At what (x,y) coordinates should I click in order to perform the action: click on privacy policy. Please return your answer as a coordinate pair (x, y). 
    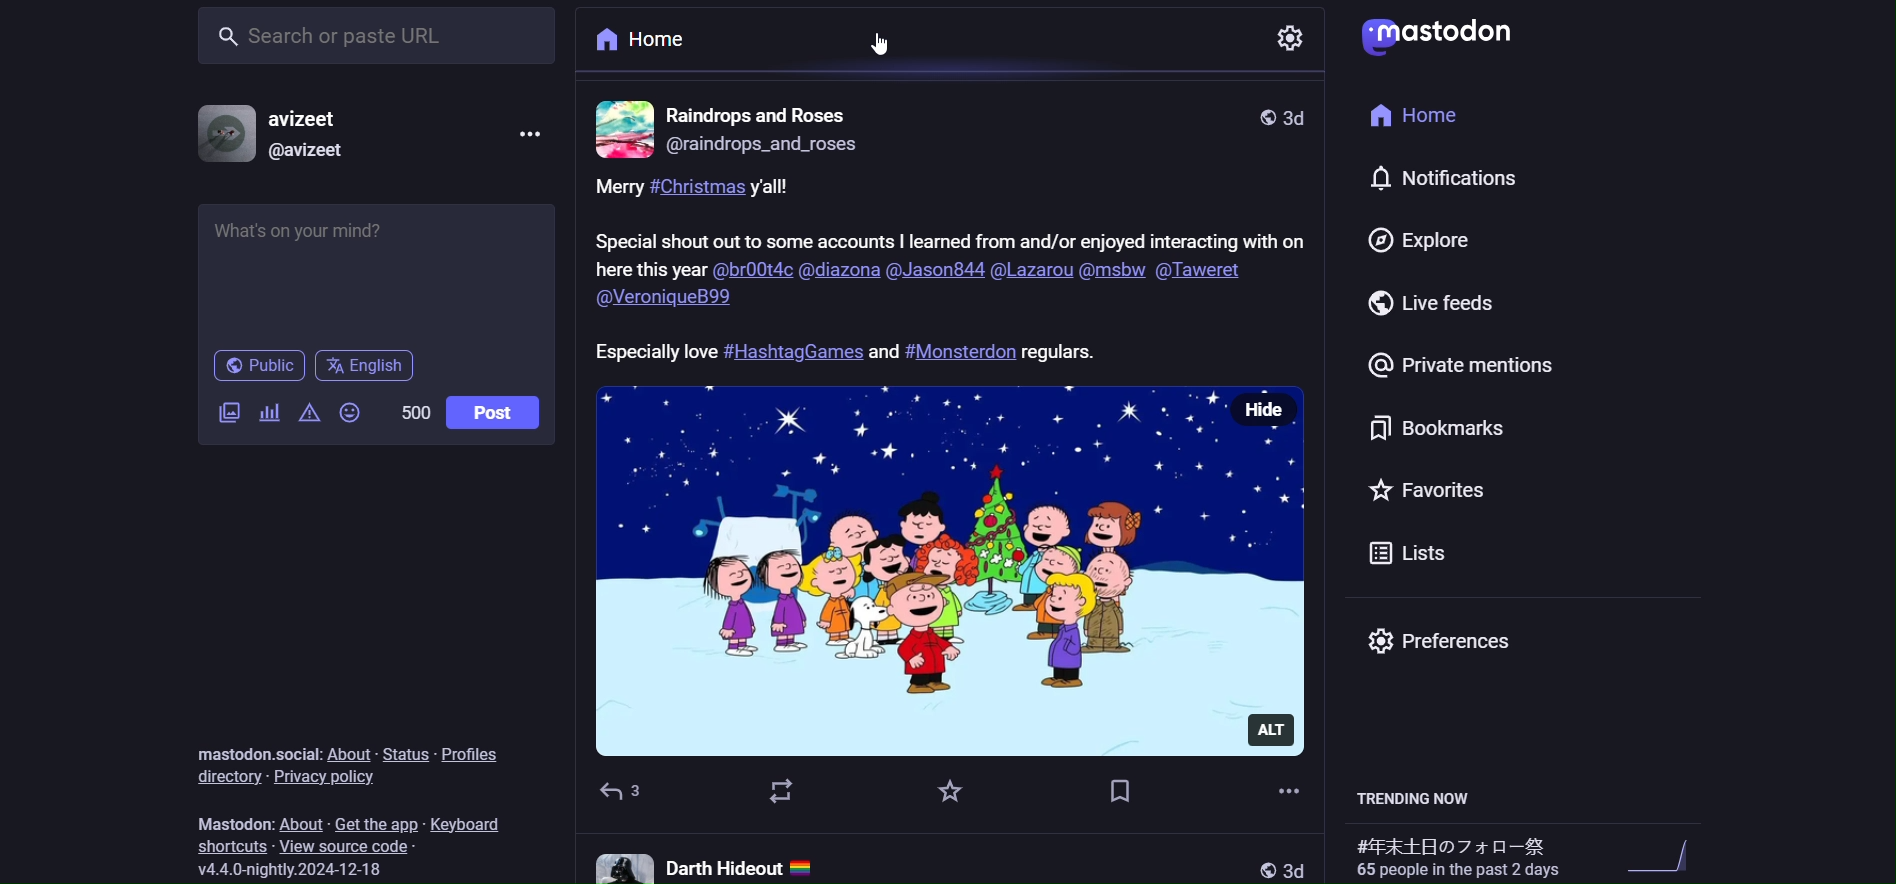
    Looking at the image, I should click on (328, 779).